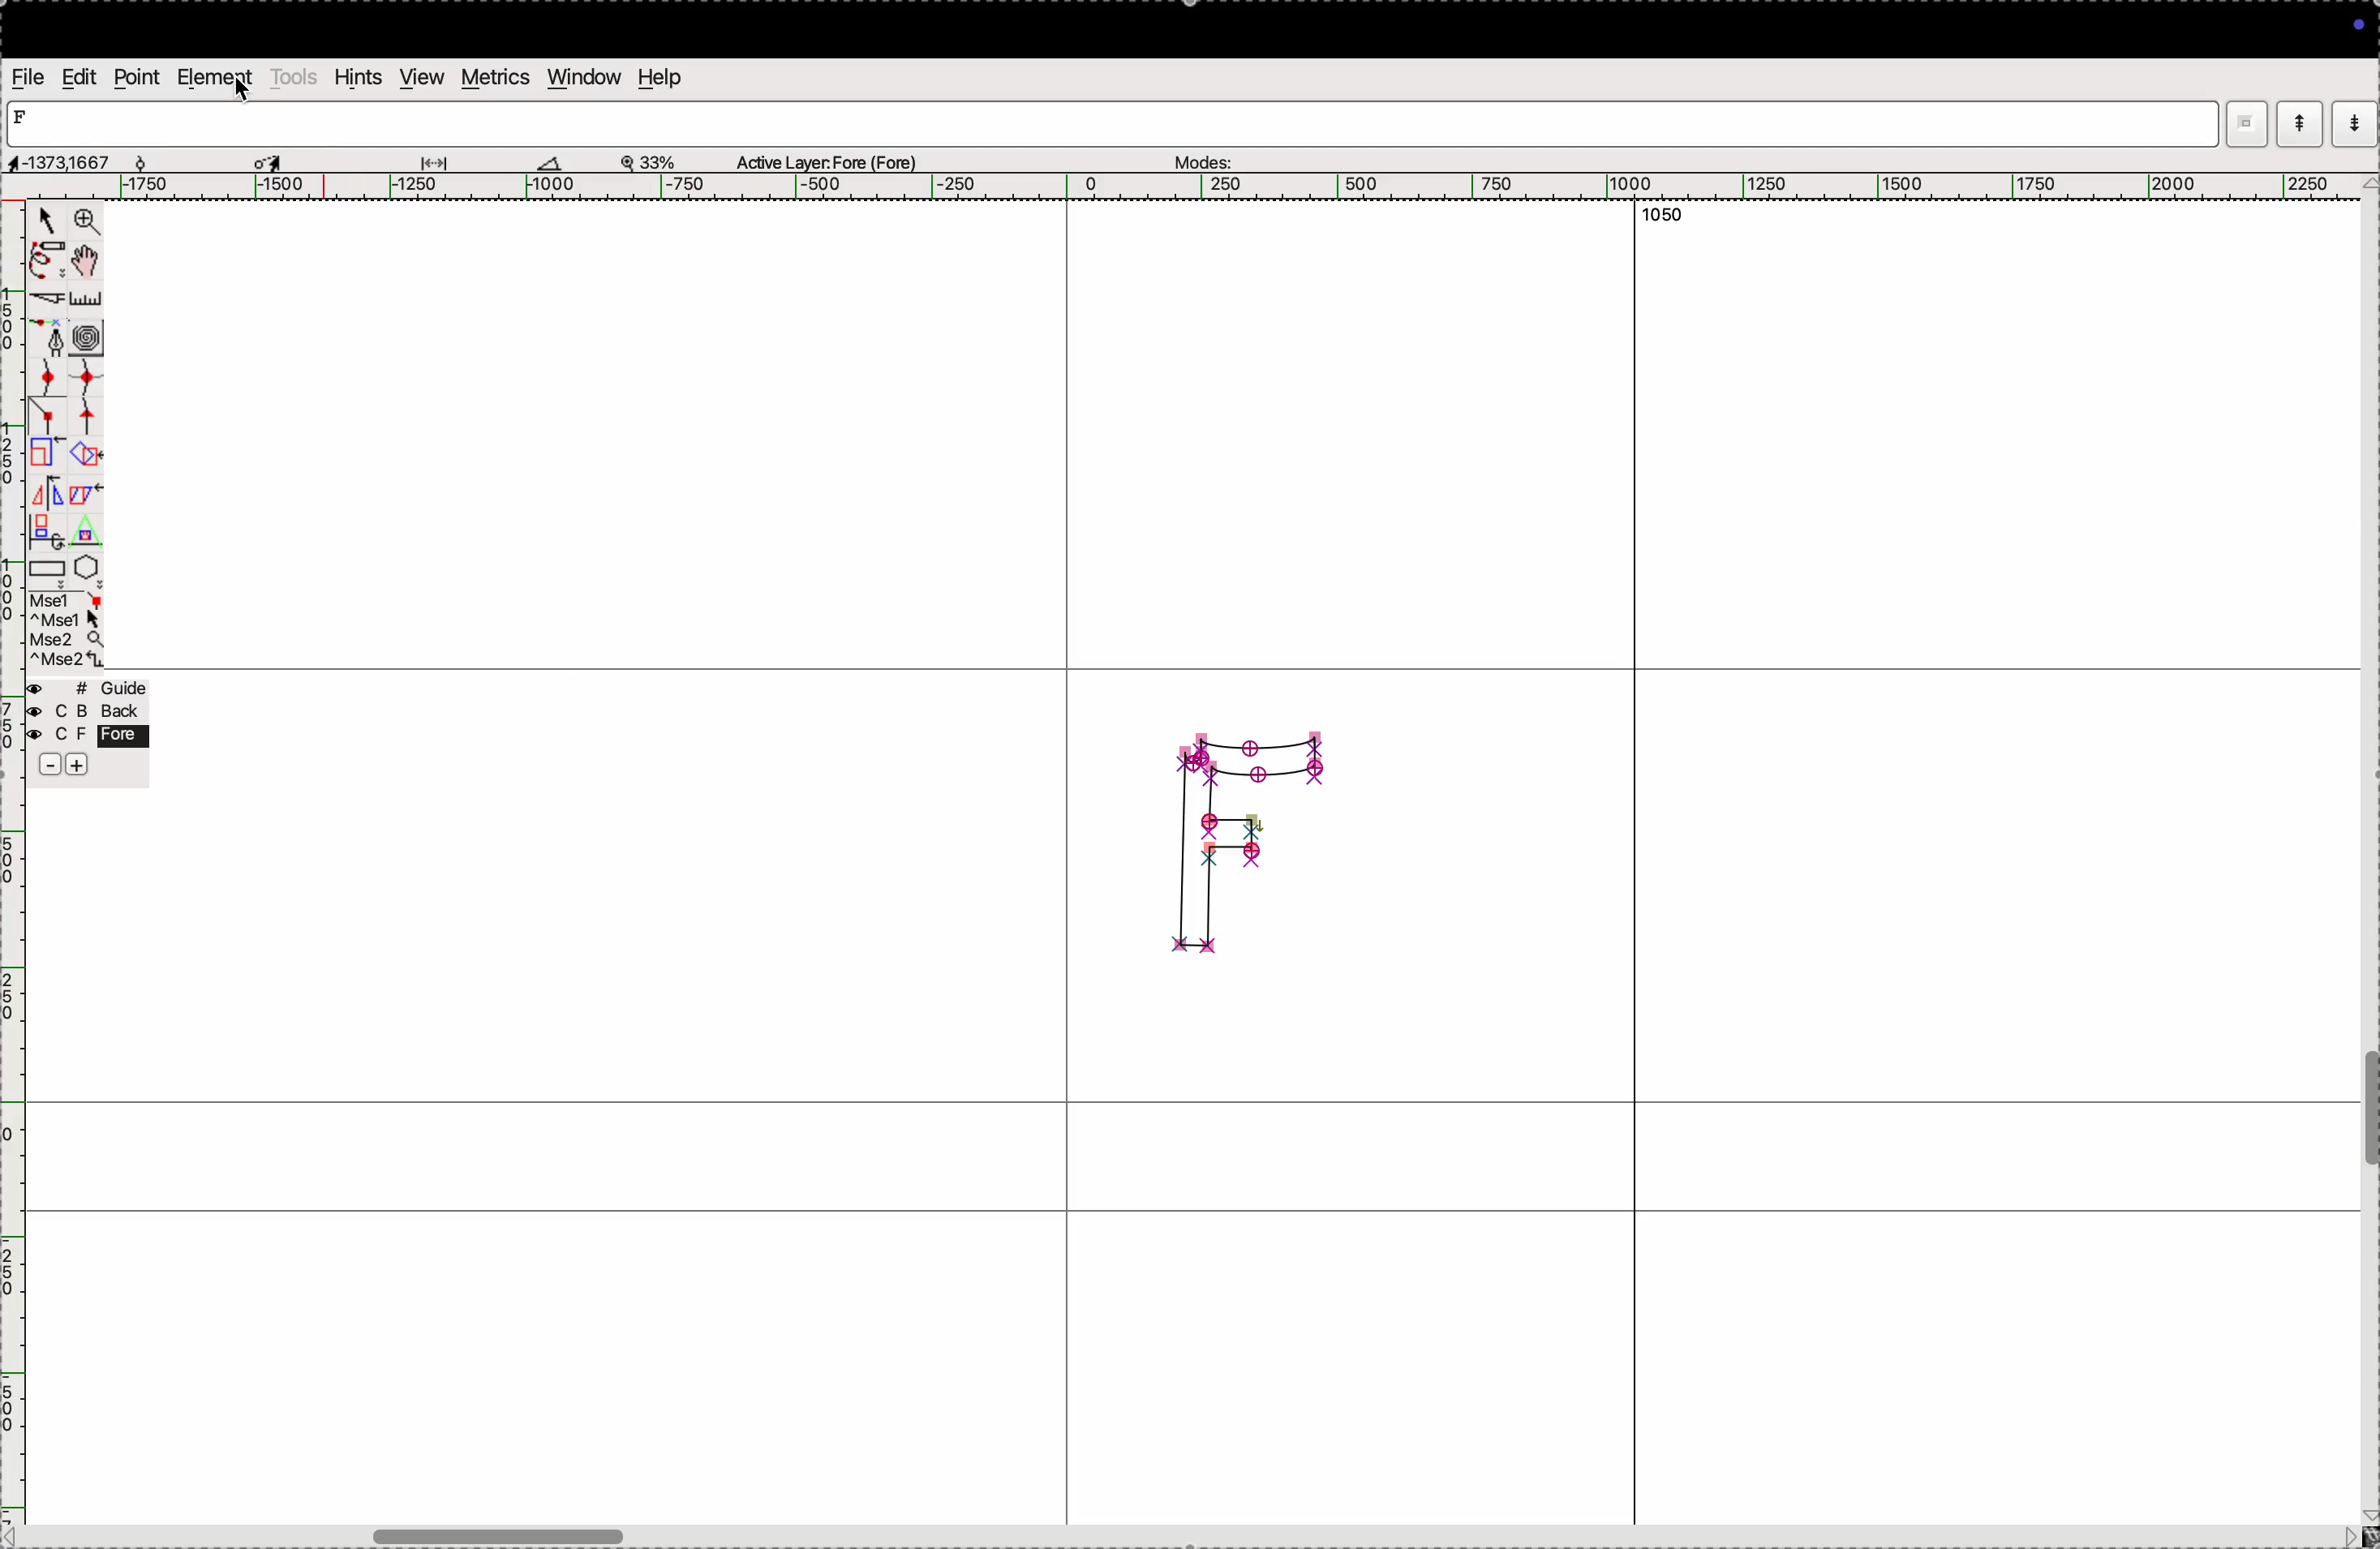 The width and height of the screenshot is (2380, 1549). I want to click on line, so click(50, 420).